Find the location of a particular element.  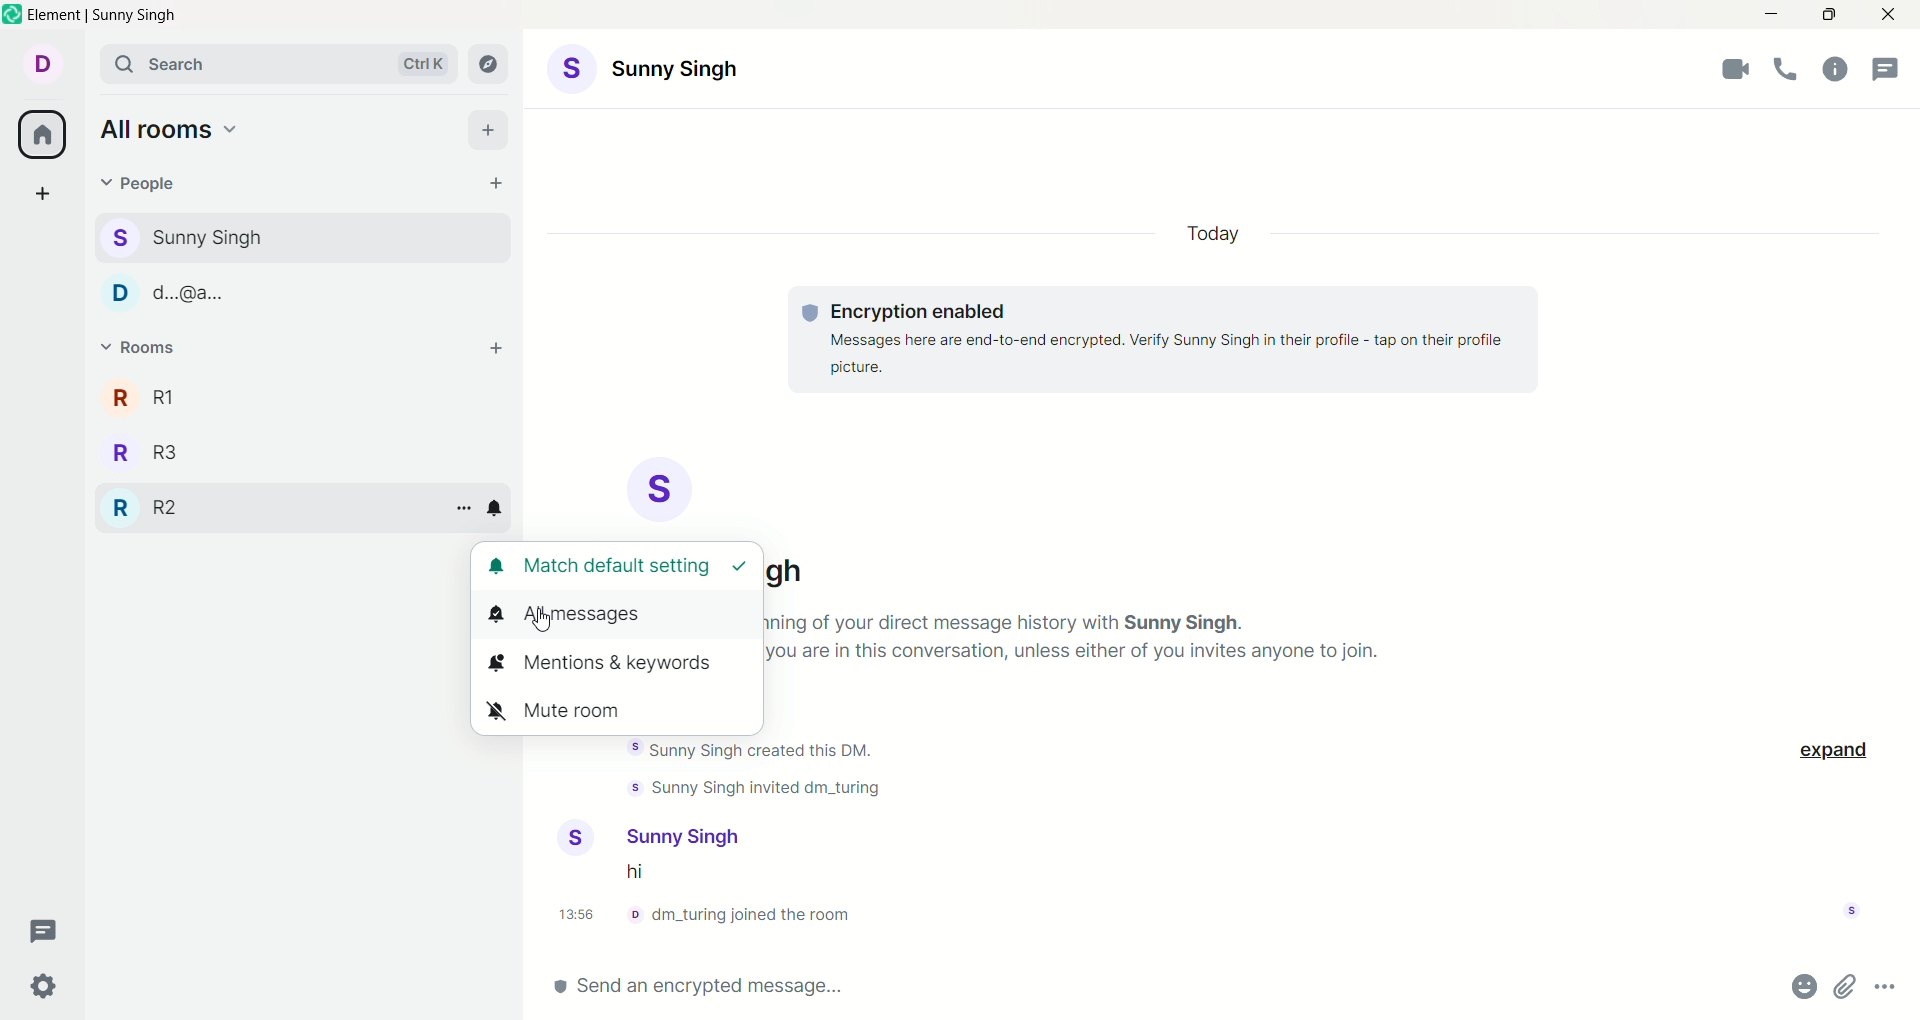

CURSOR is located at coordinates (537, 621).